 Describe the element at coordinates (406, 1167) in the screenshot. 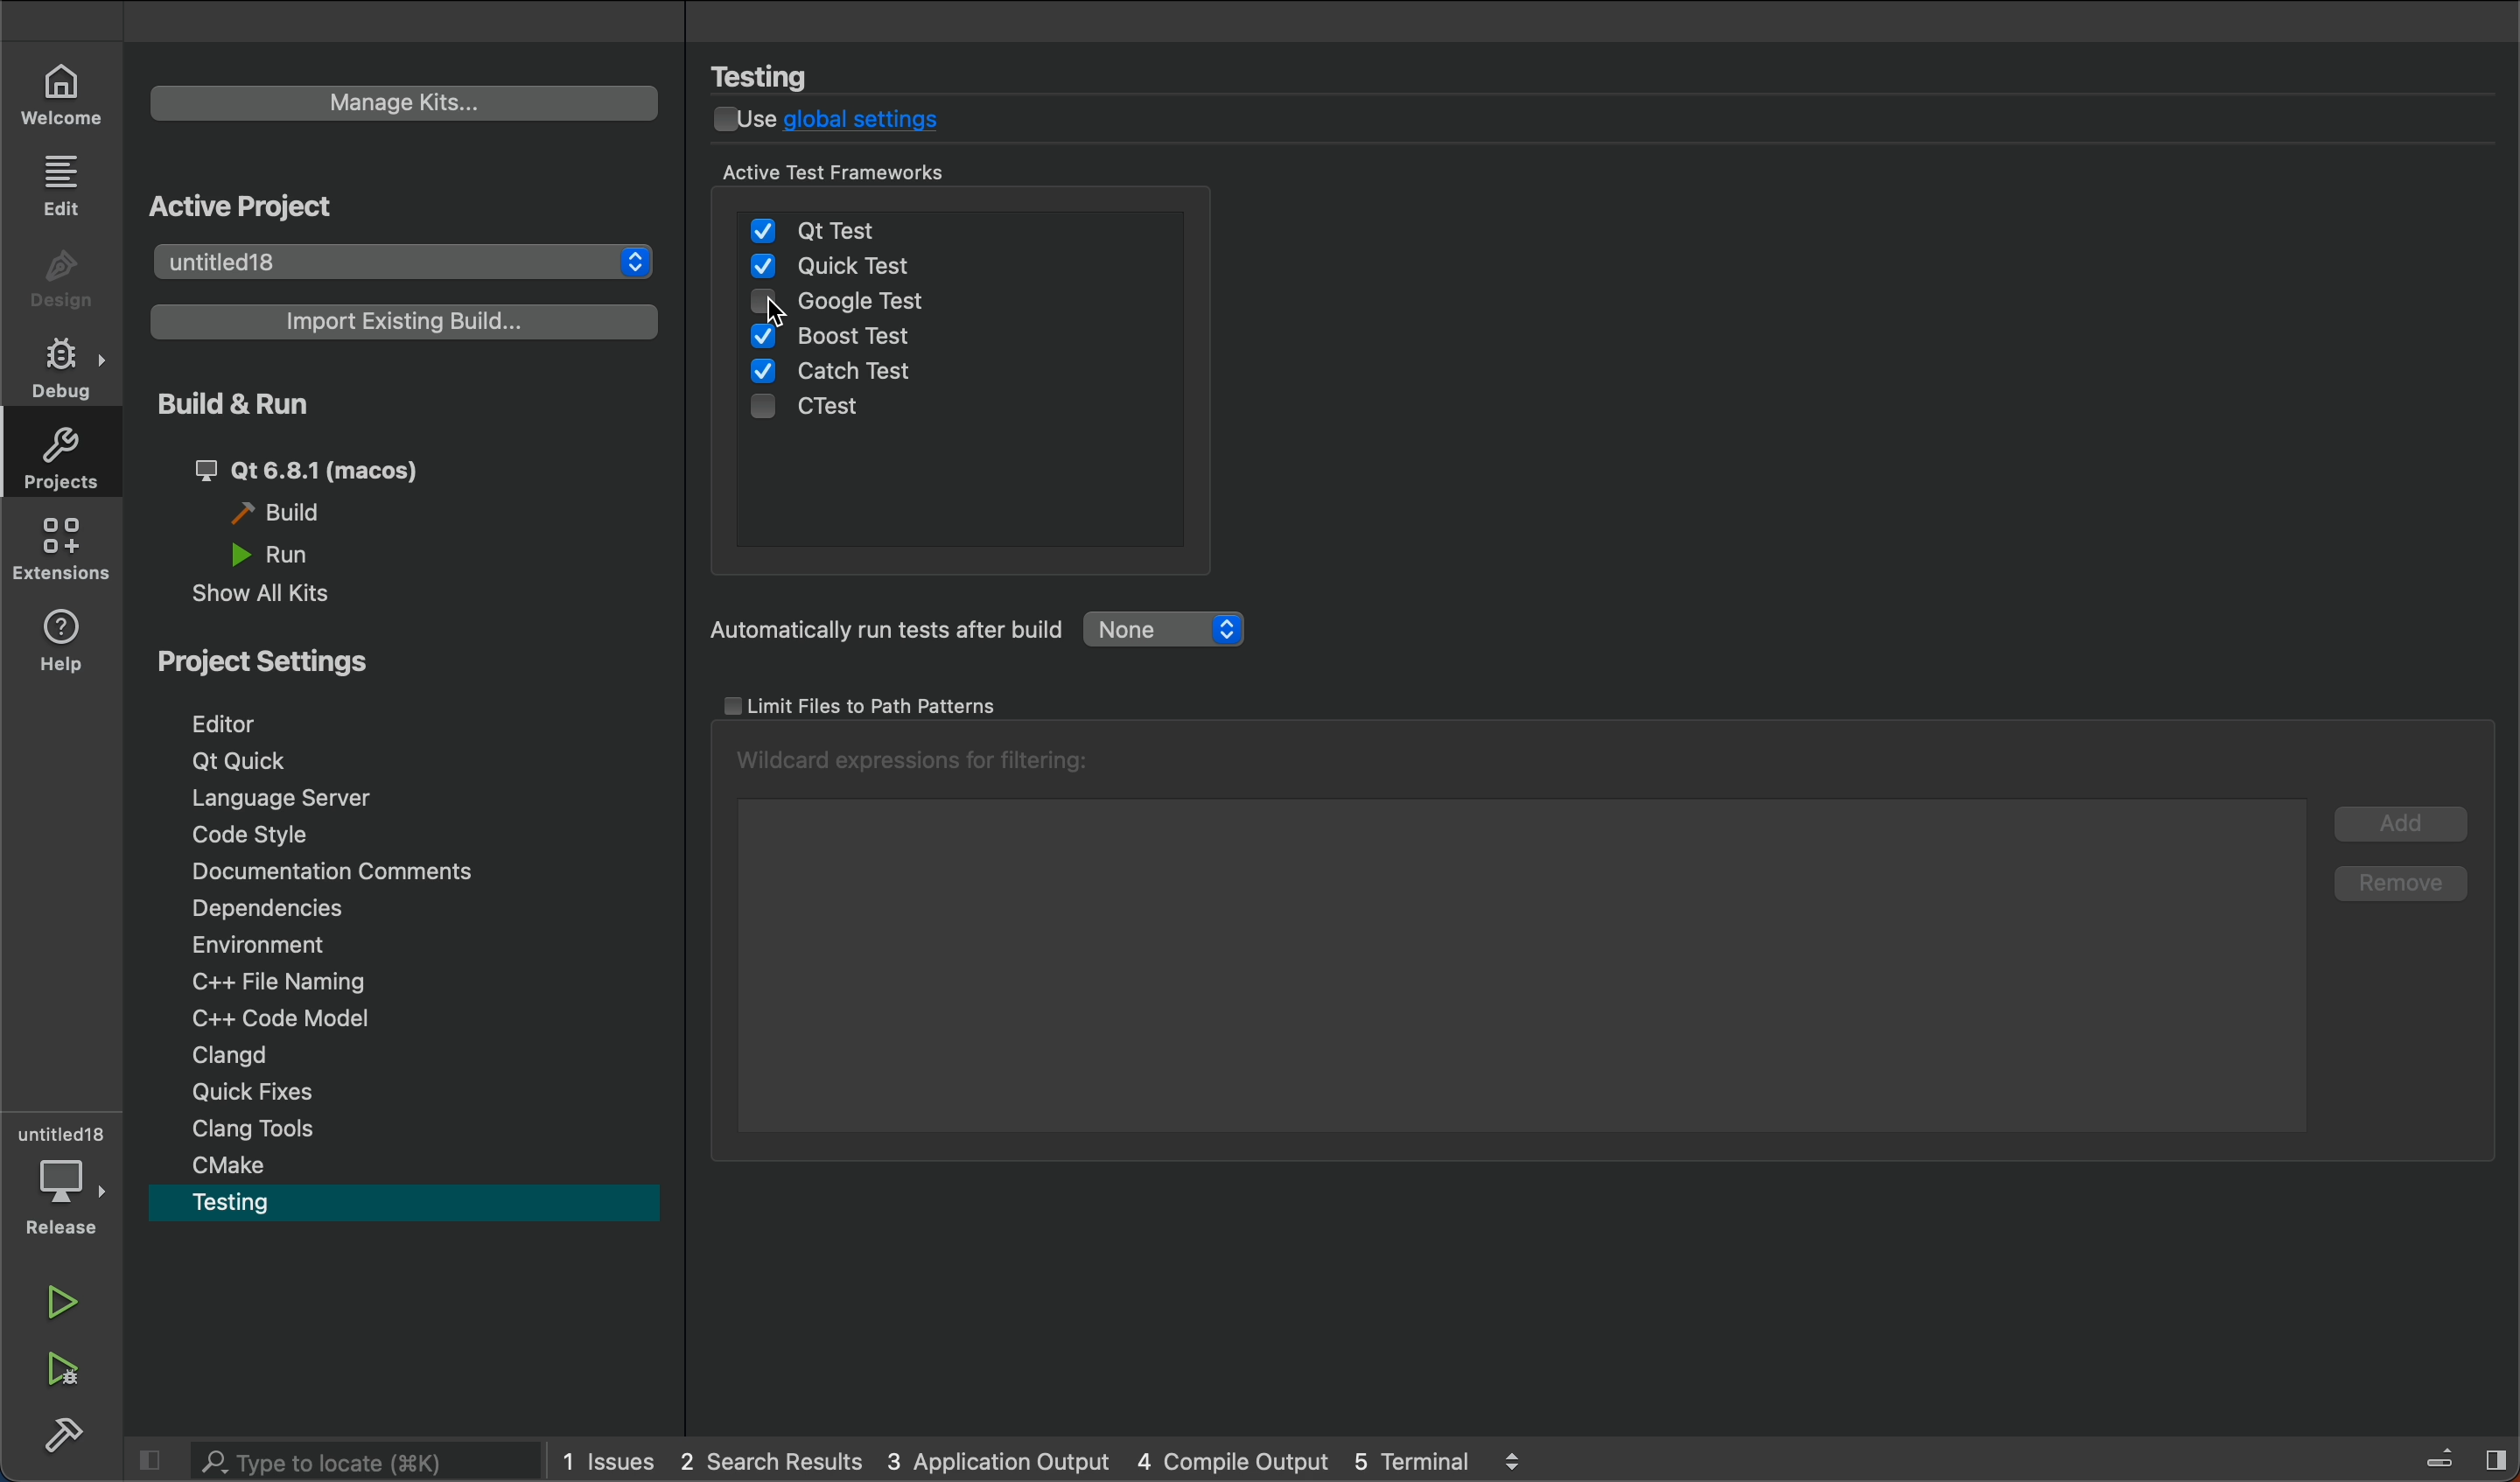

I see `cmake` at that location.